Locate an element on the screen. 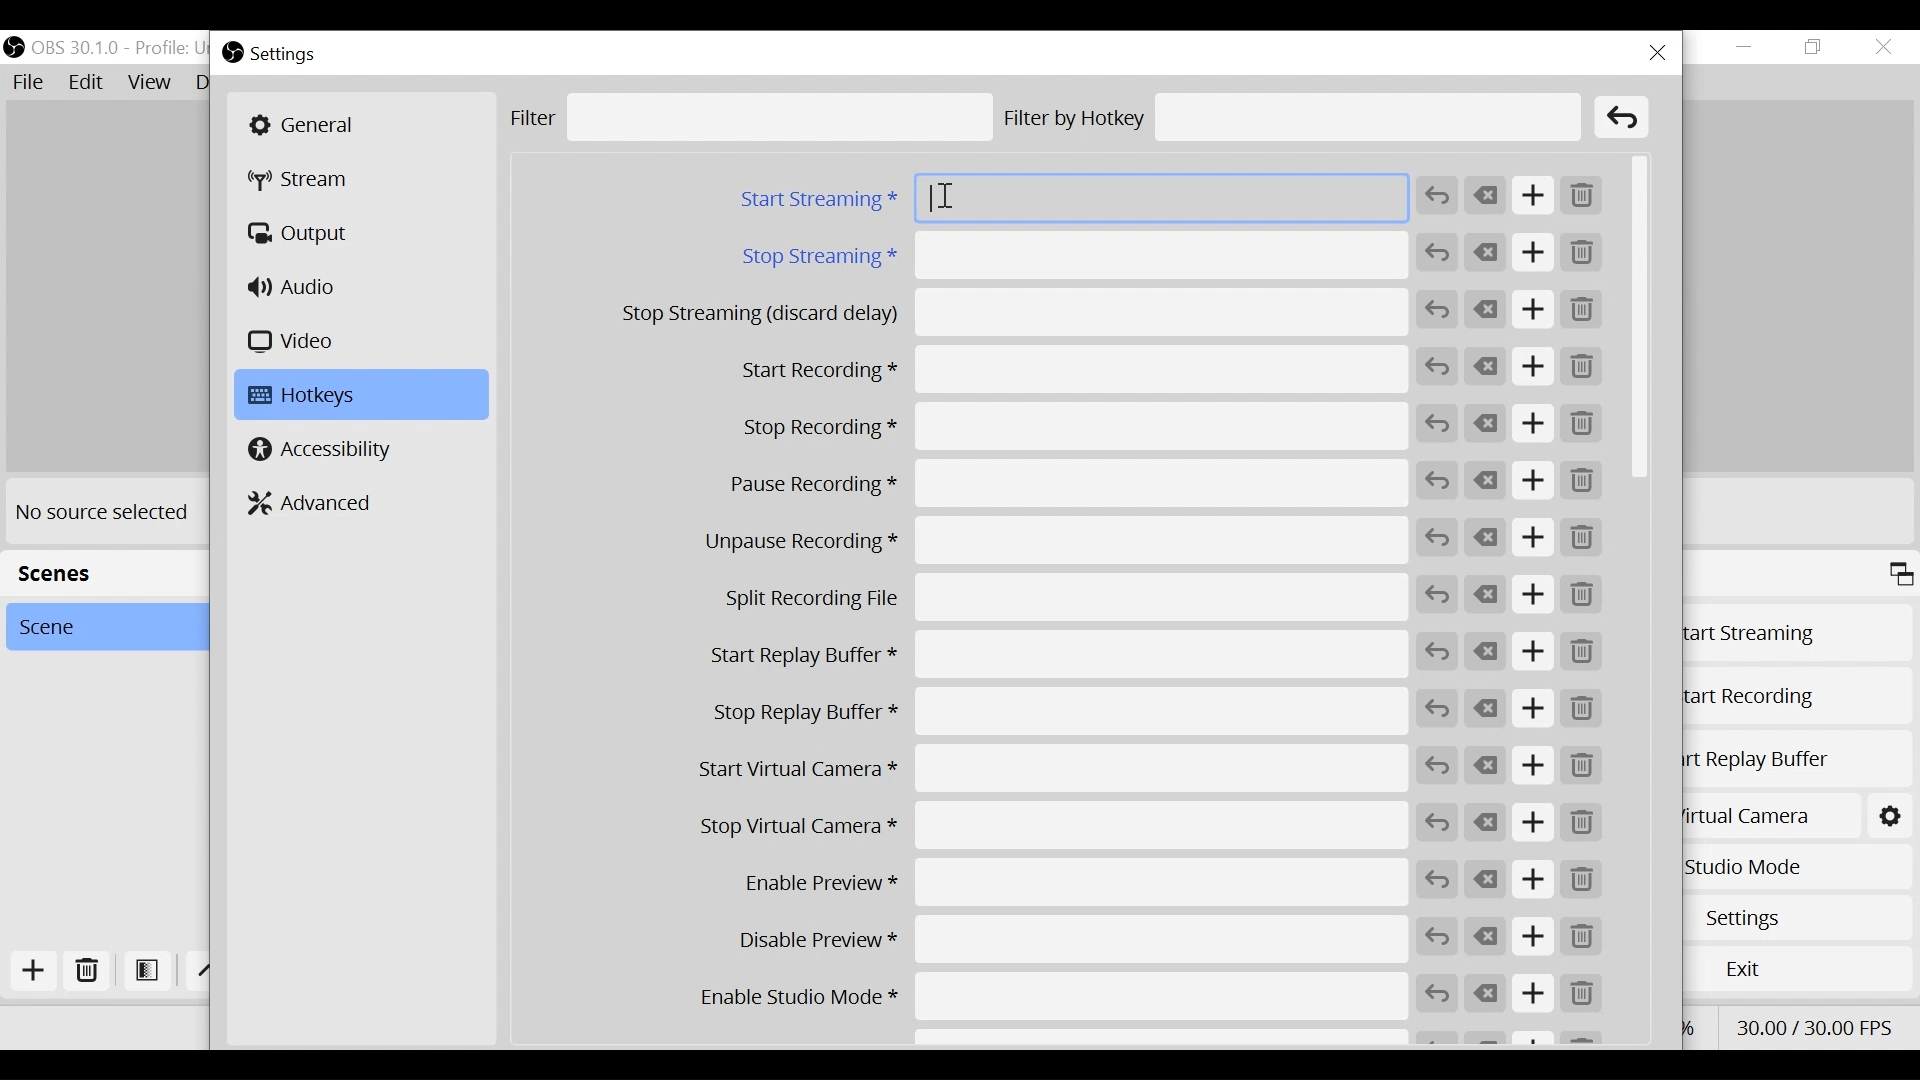  Open Filter Scene is located at coordinates (148, 970).